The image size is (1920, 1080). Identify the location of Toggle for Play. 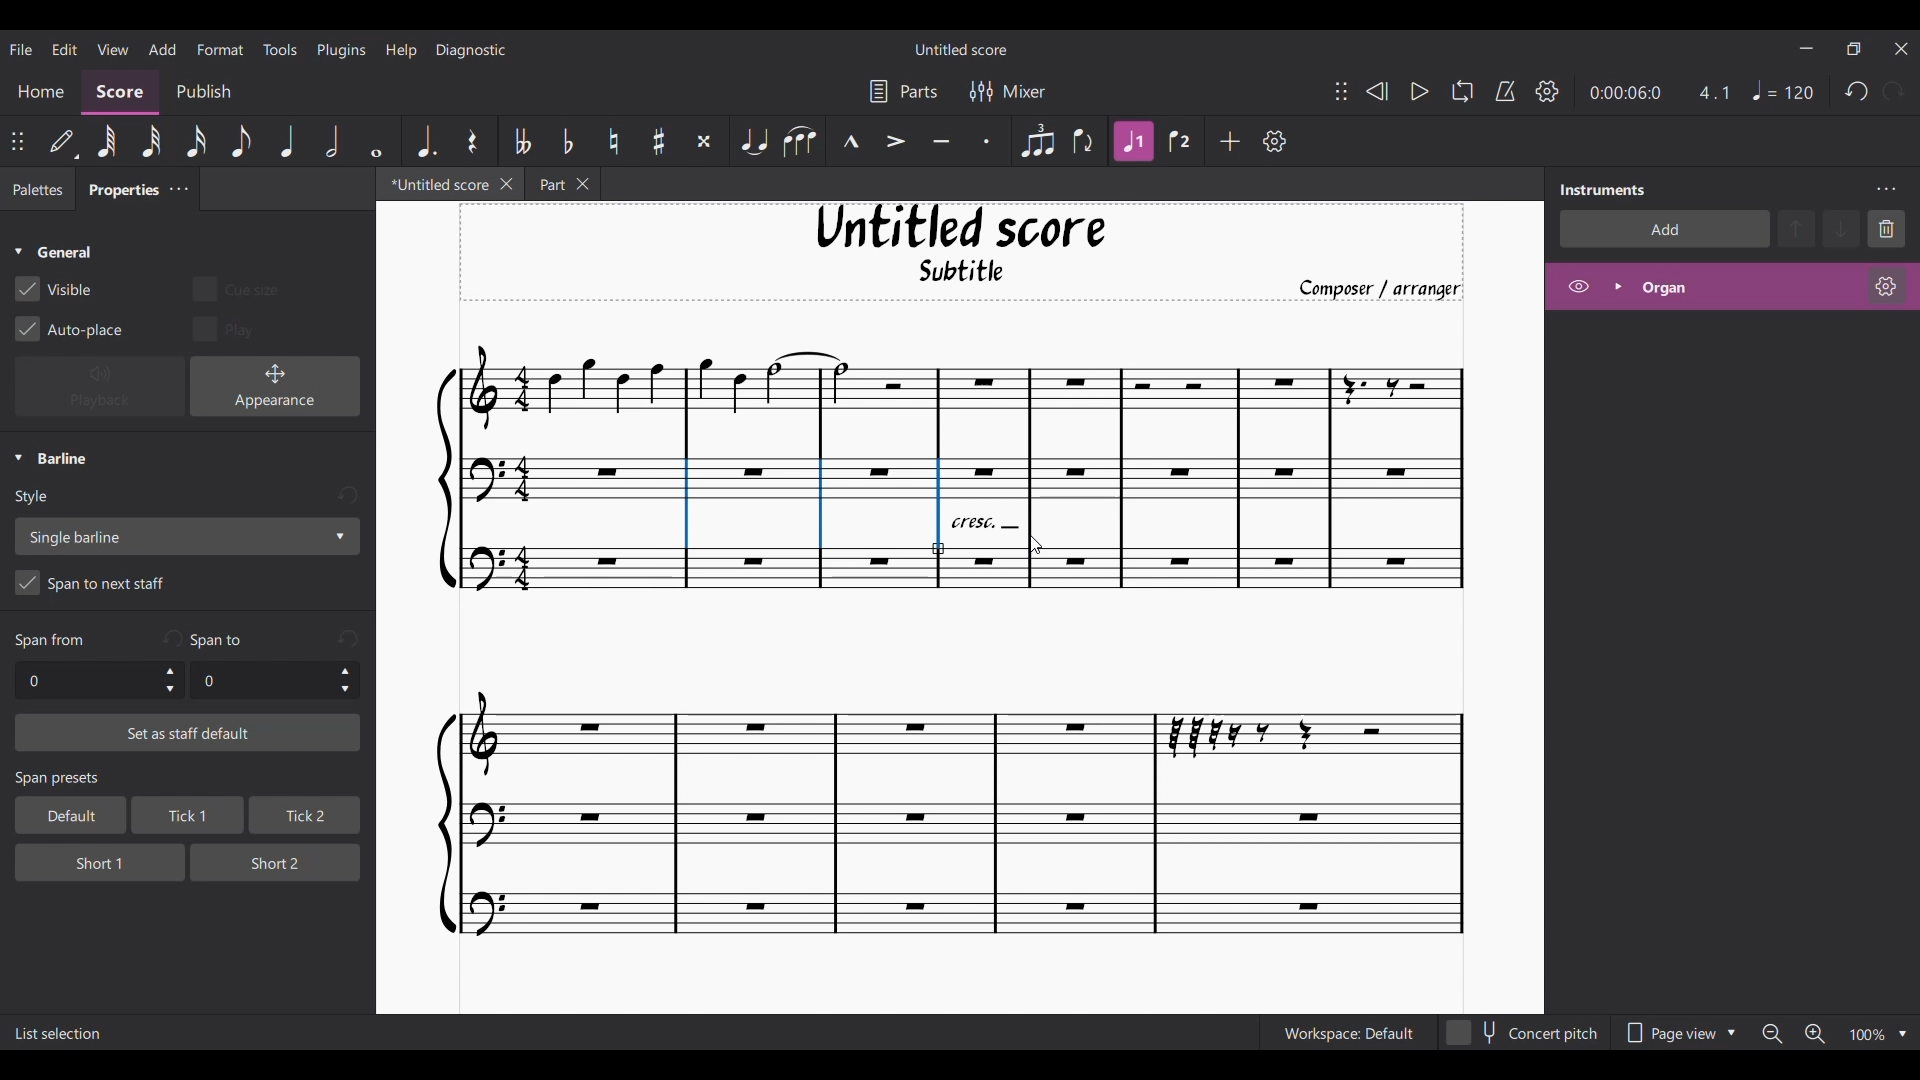
(225, 328).